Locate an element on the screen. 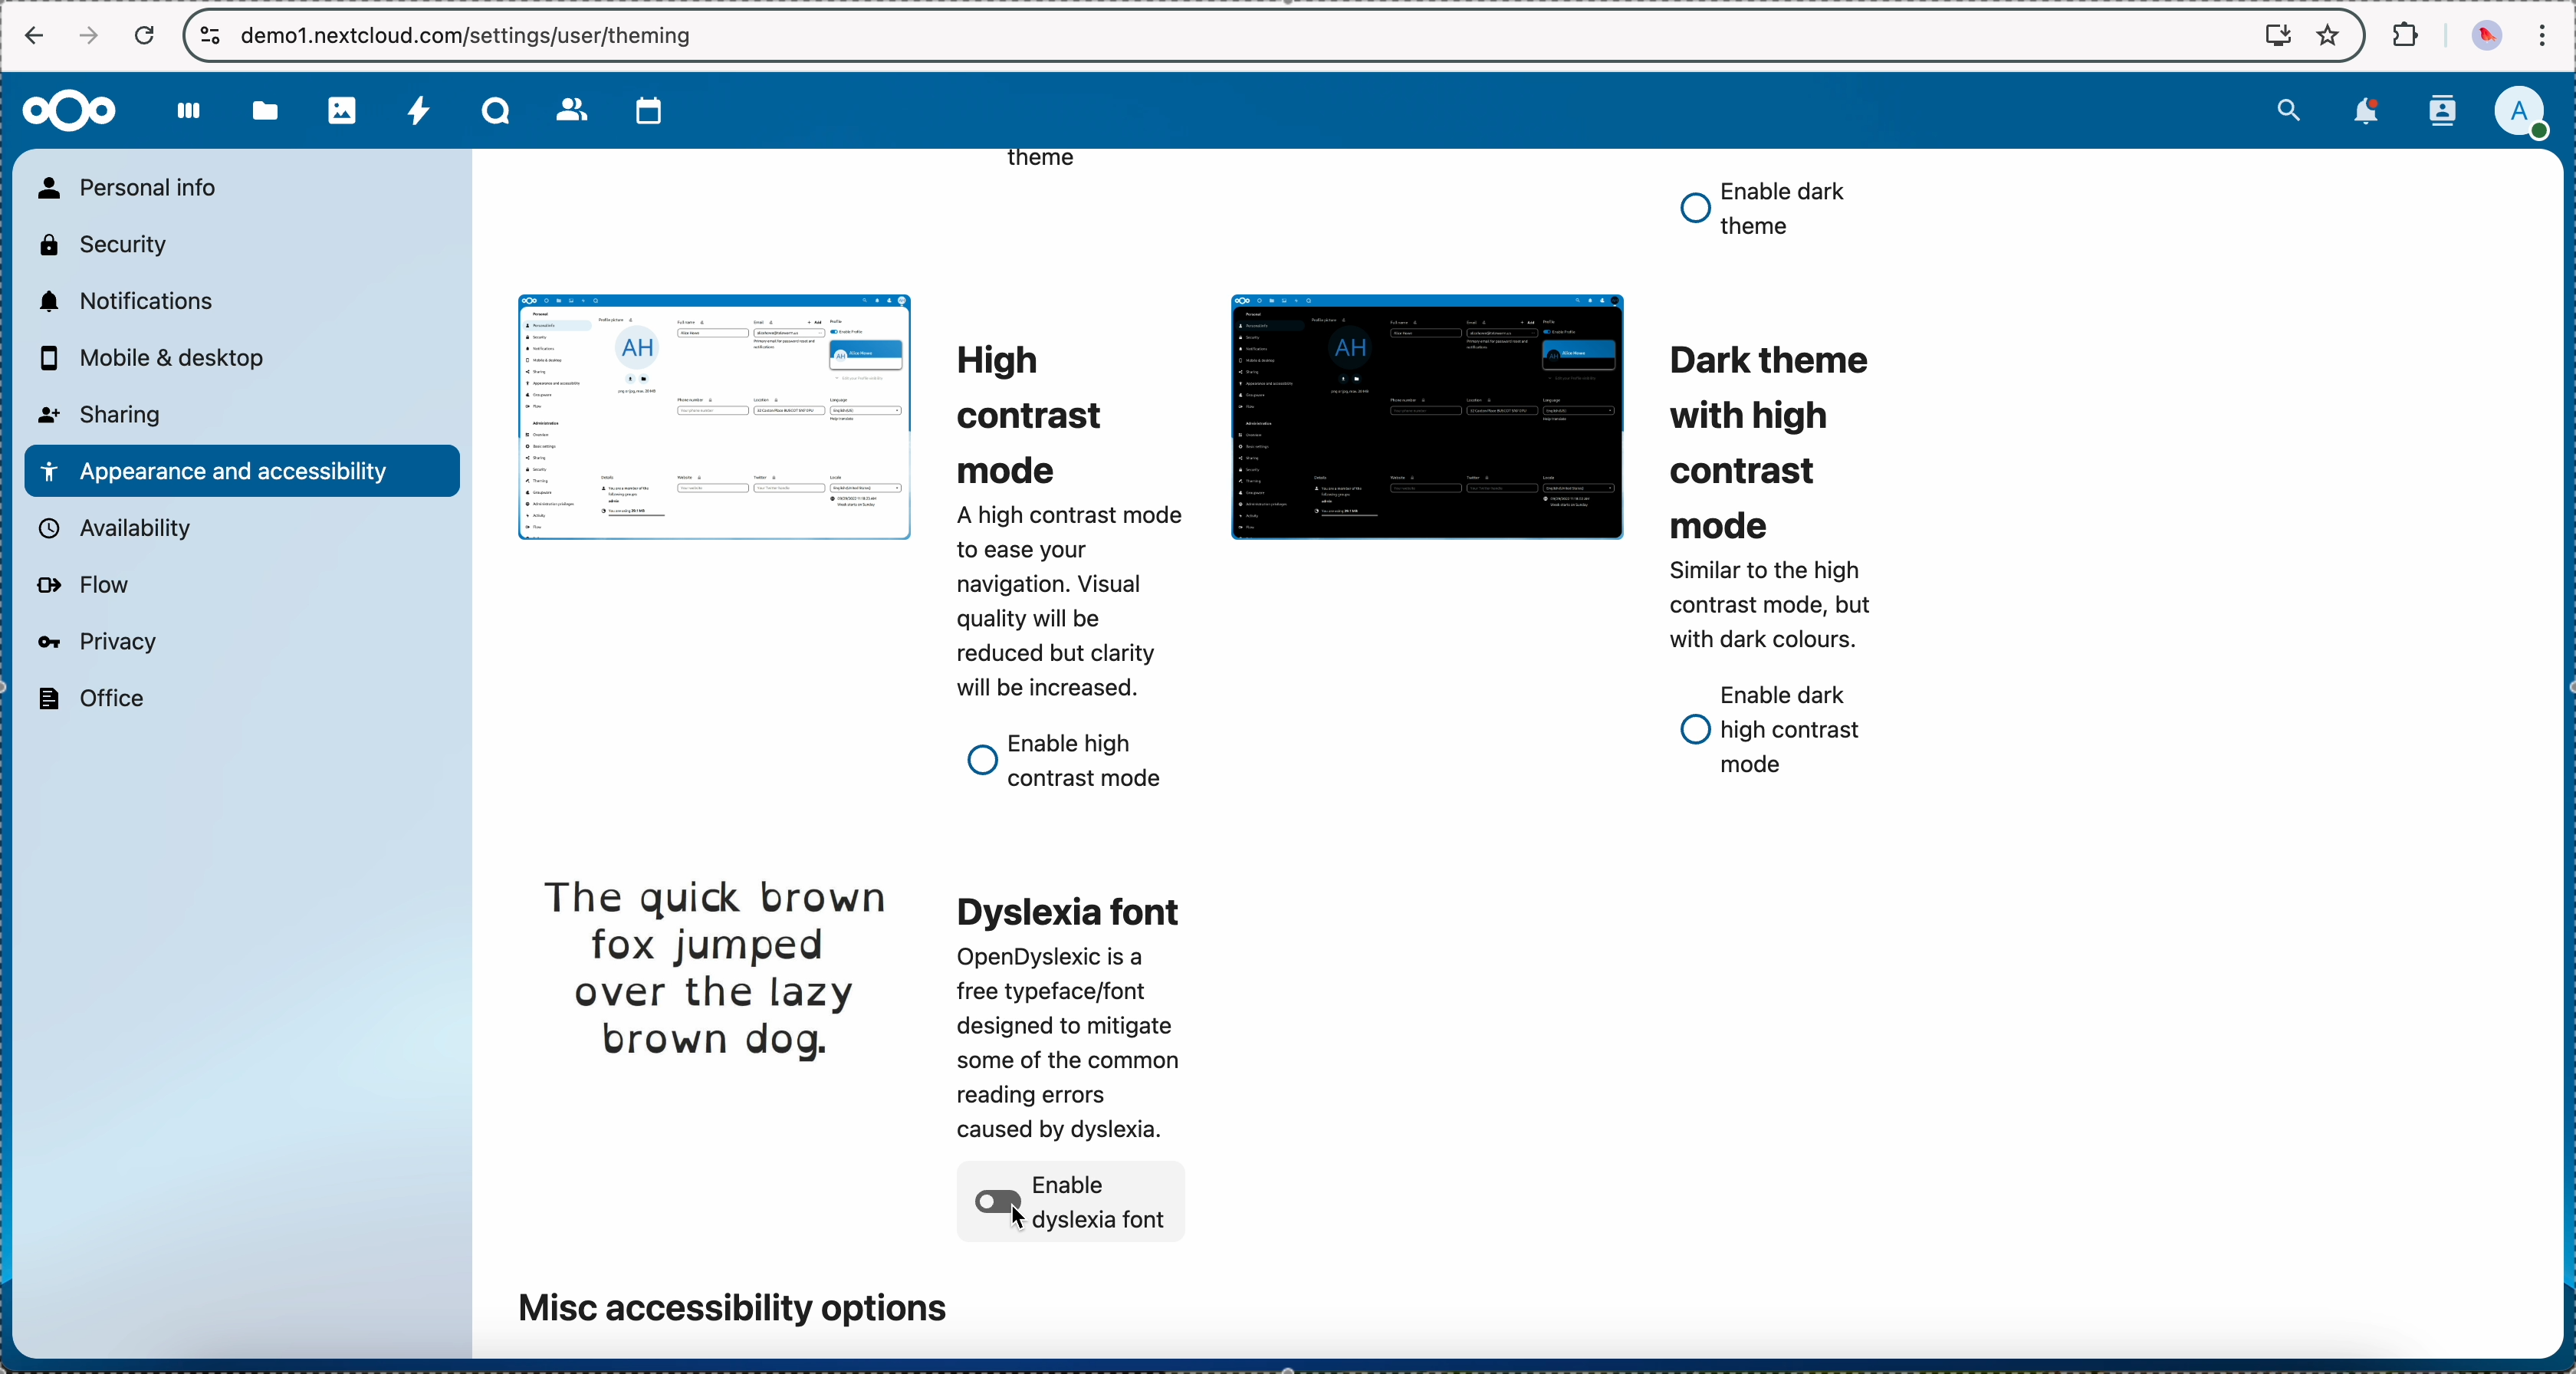 This screenshot has width=2576, height=1374. dashboard is located at coordinates (193, 115).